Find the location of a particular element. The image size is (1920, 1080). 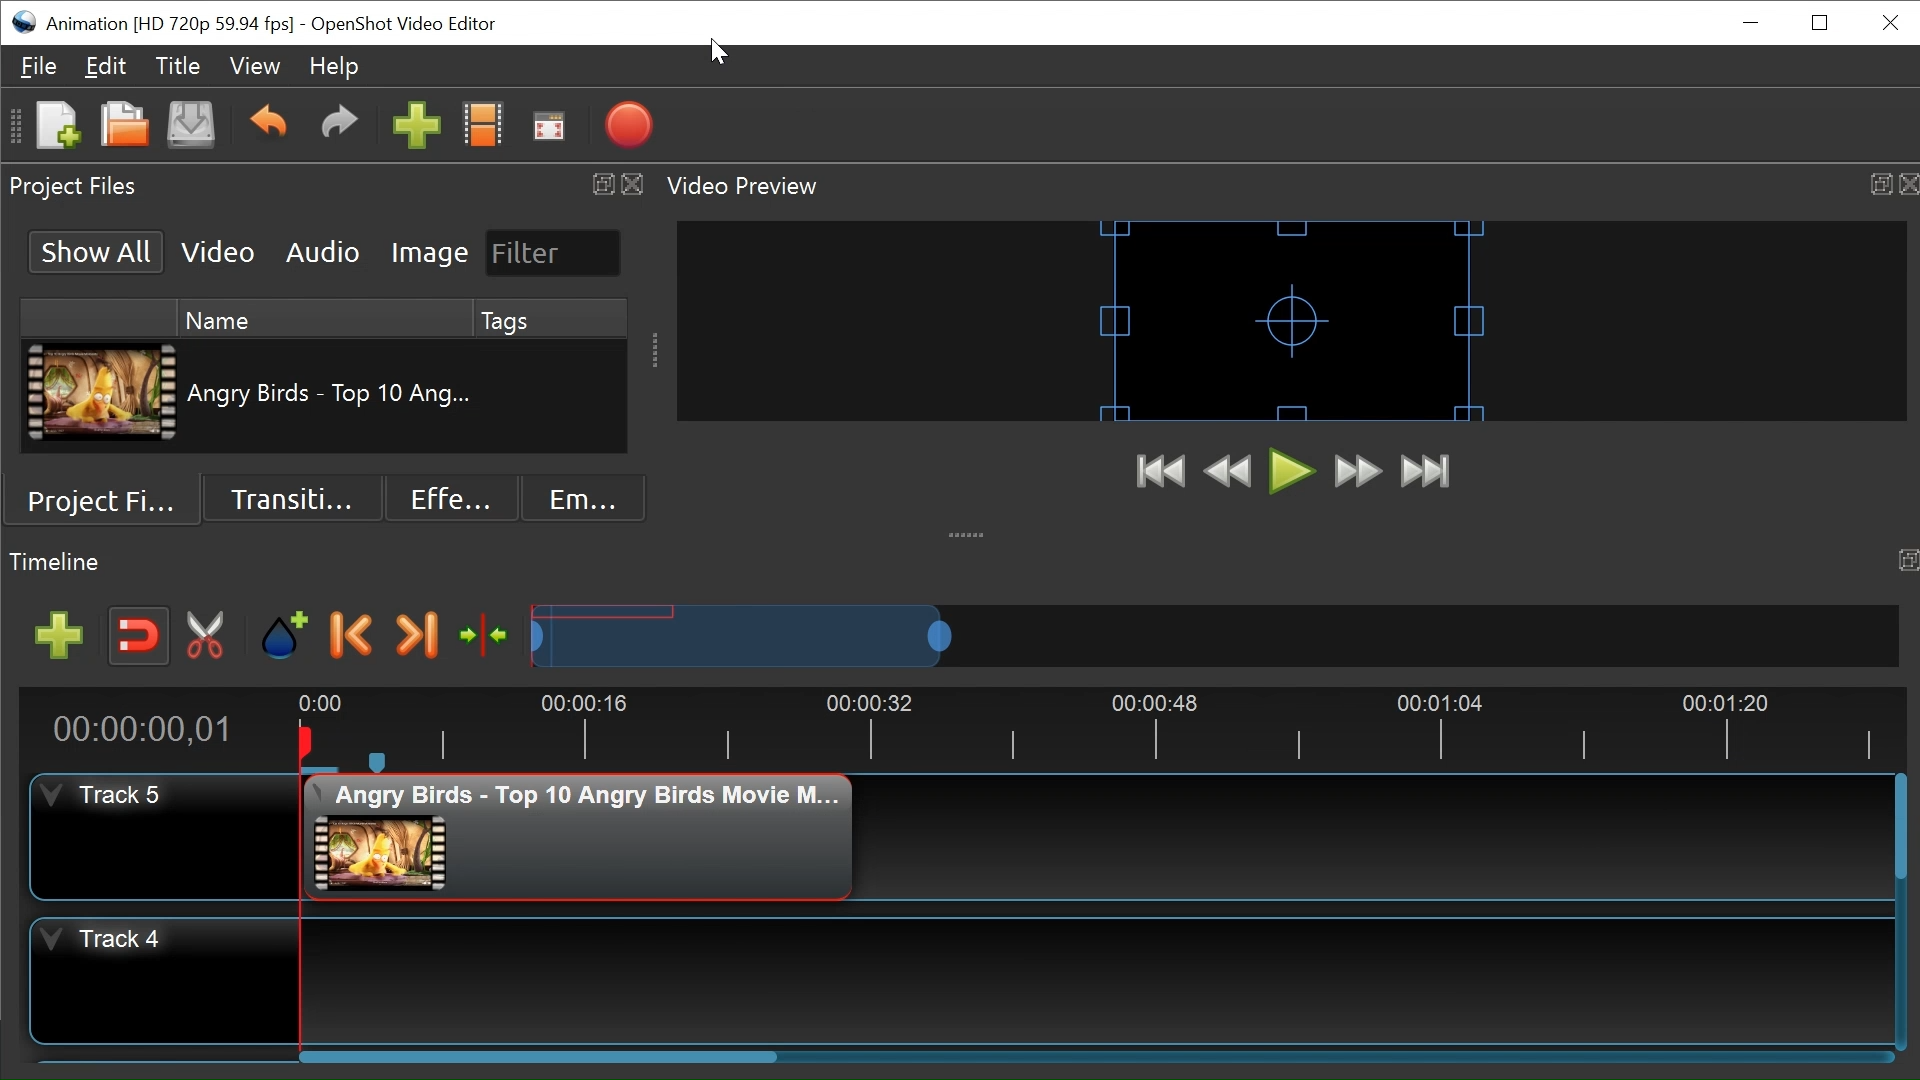

Vertical Scroll bar is located at coordinates (1901, 832).